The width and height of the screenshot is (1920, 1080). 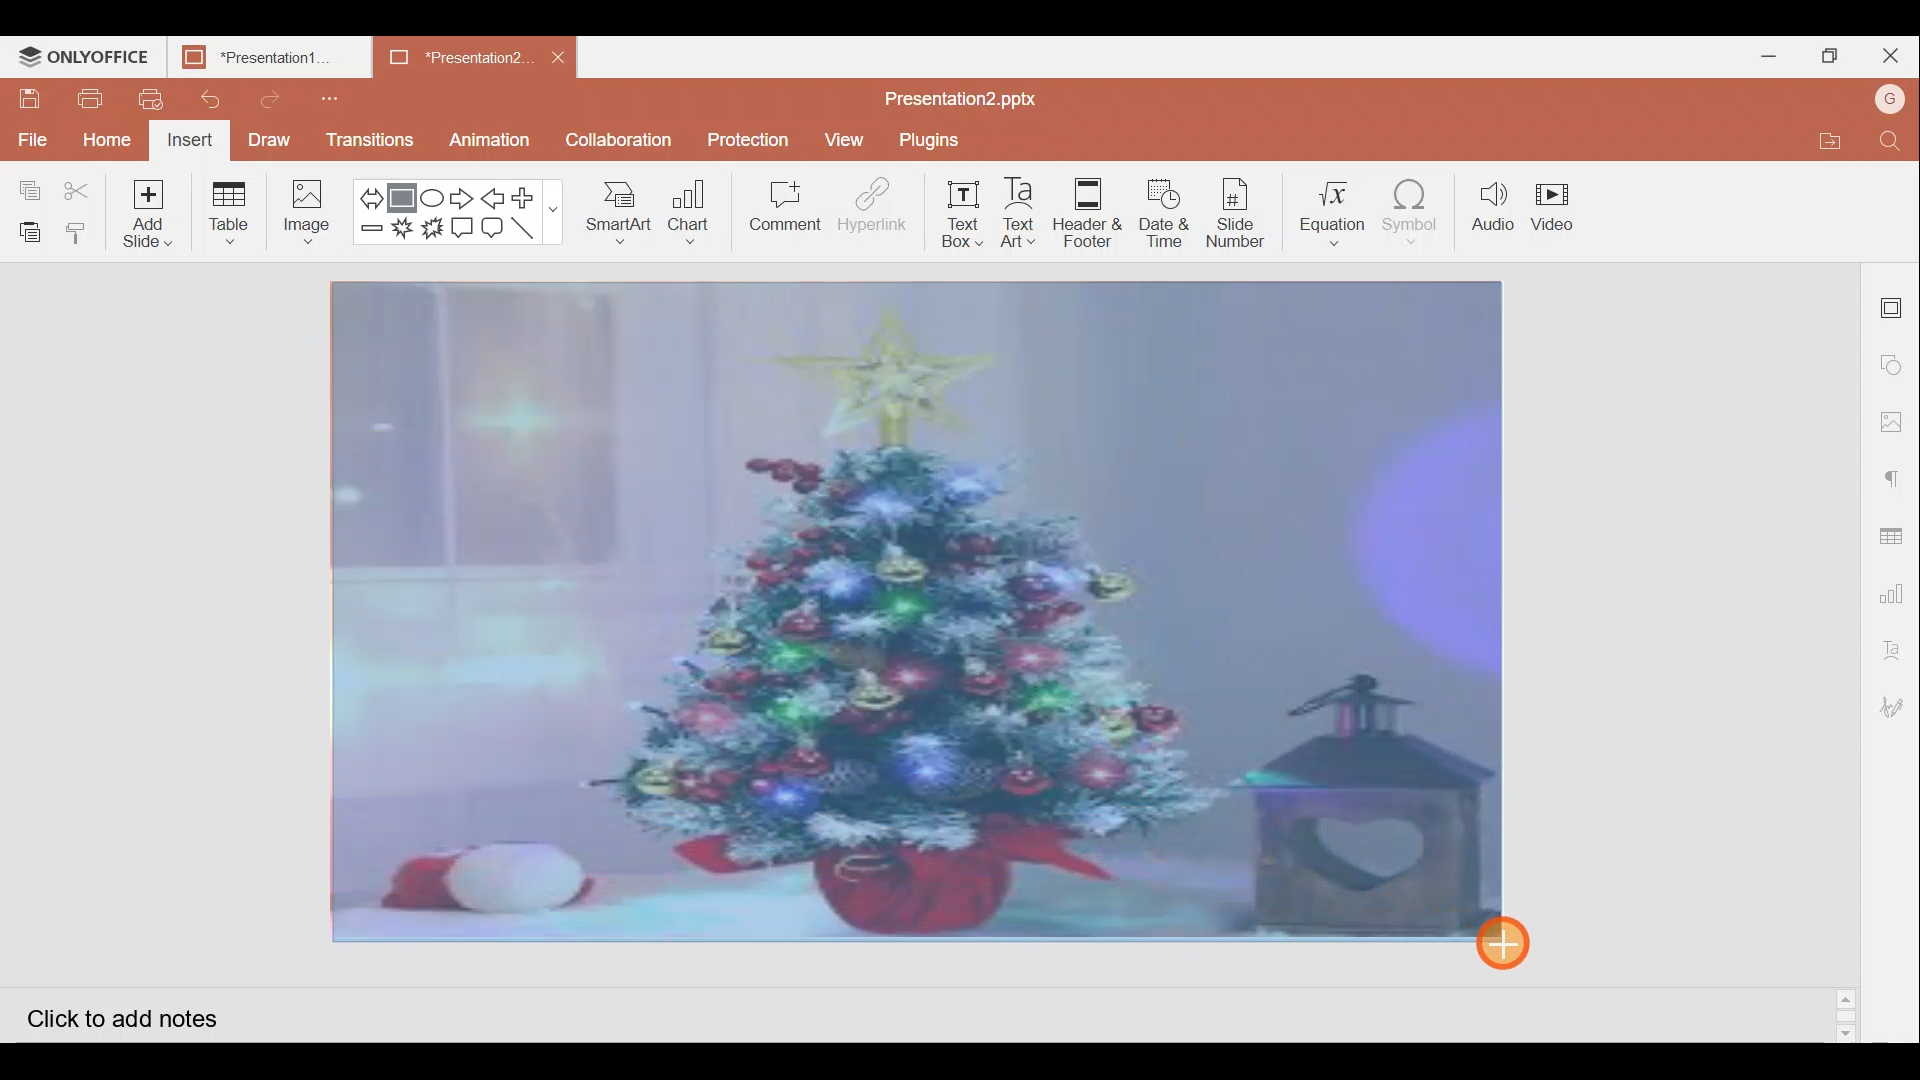 I want to click on Close, so click(x=1891, y=54).